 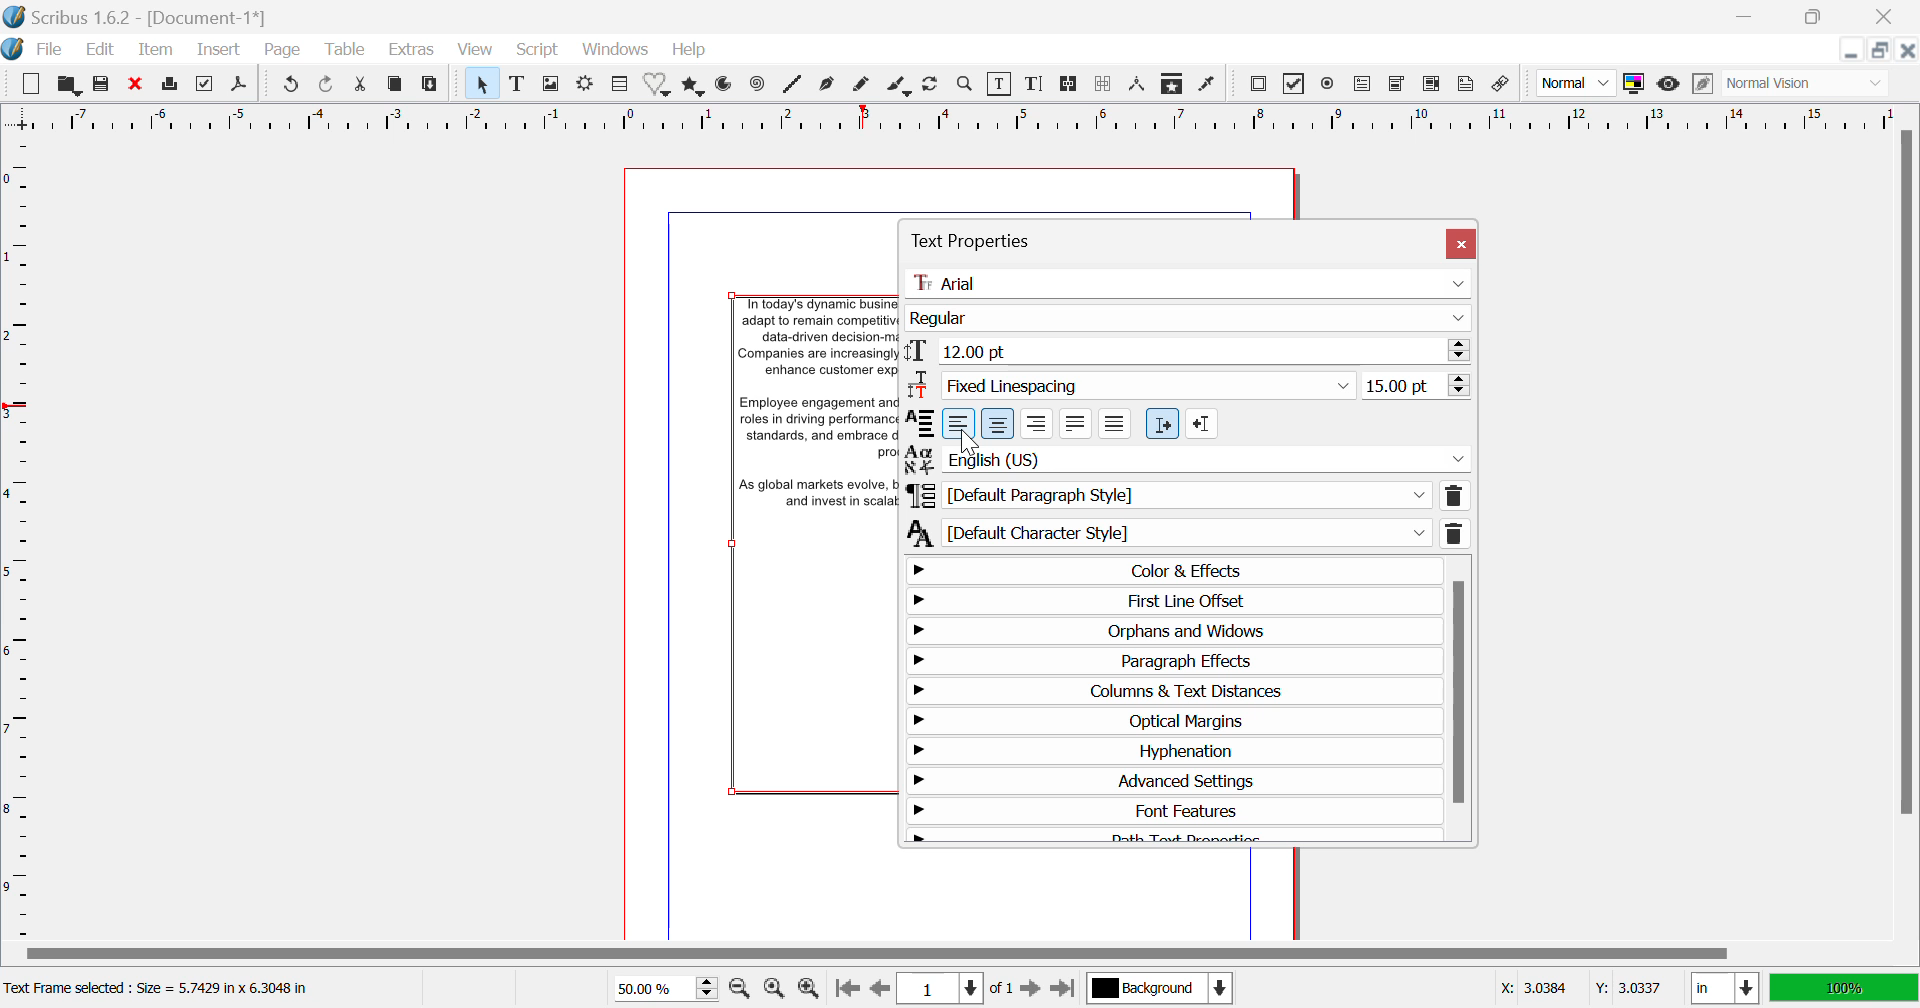 What do you see at coordinates (690, 50) in the screenshot?
I see `Help` at bounding box center [690, 50].